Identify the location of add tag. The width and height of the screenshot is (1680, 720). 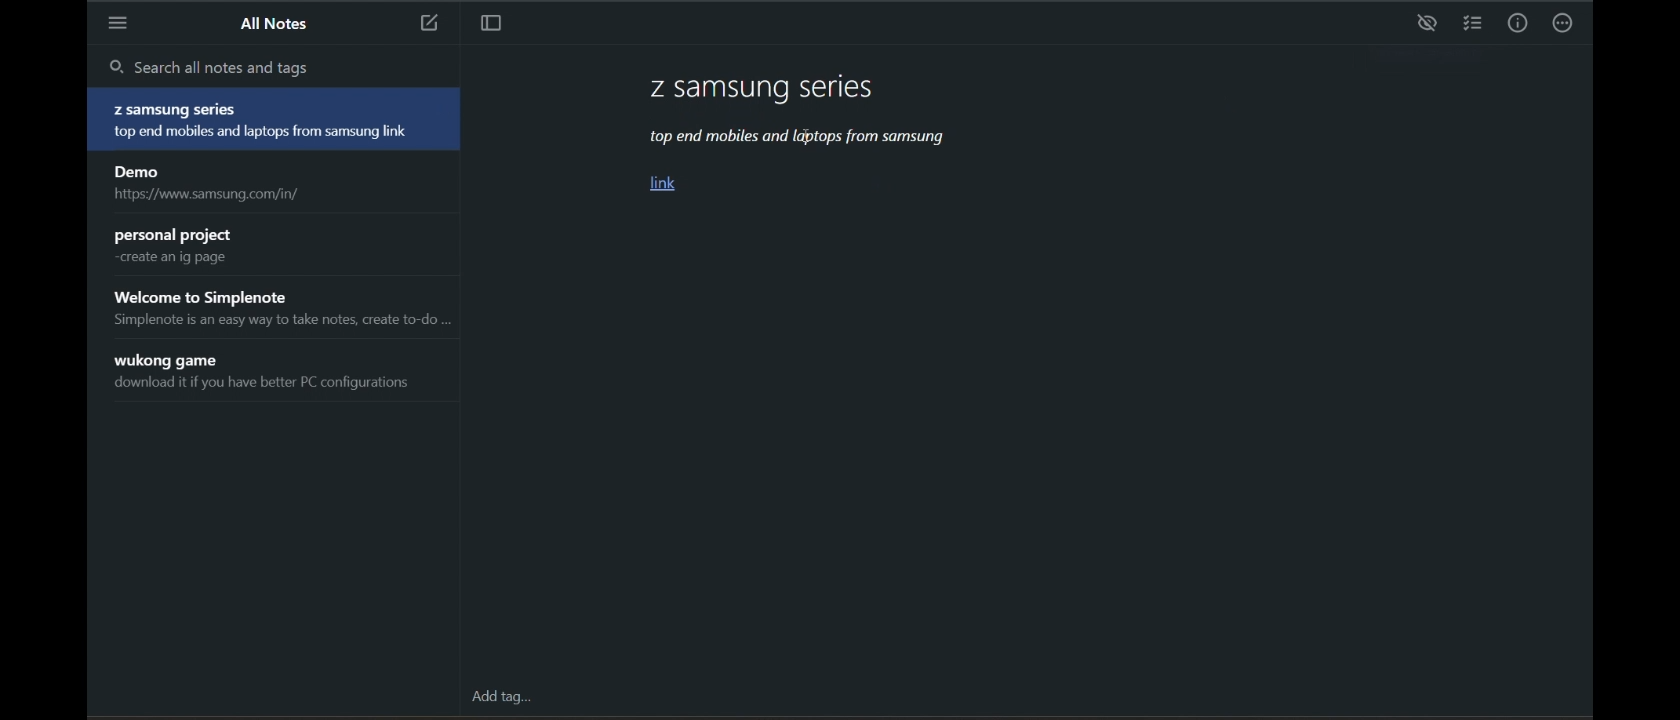
(509, 696).